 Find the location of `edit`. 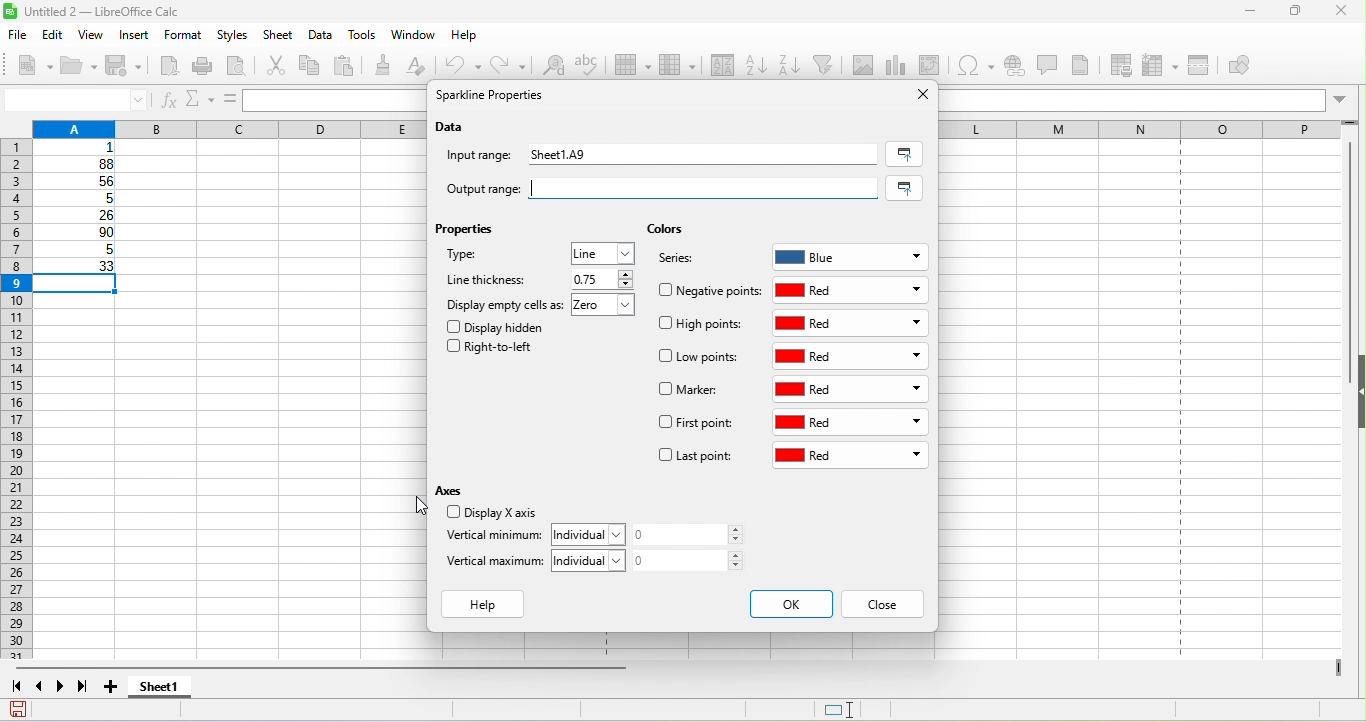

edit is located at coordinates (55, 34).